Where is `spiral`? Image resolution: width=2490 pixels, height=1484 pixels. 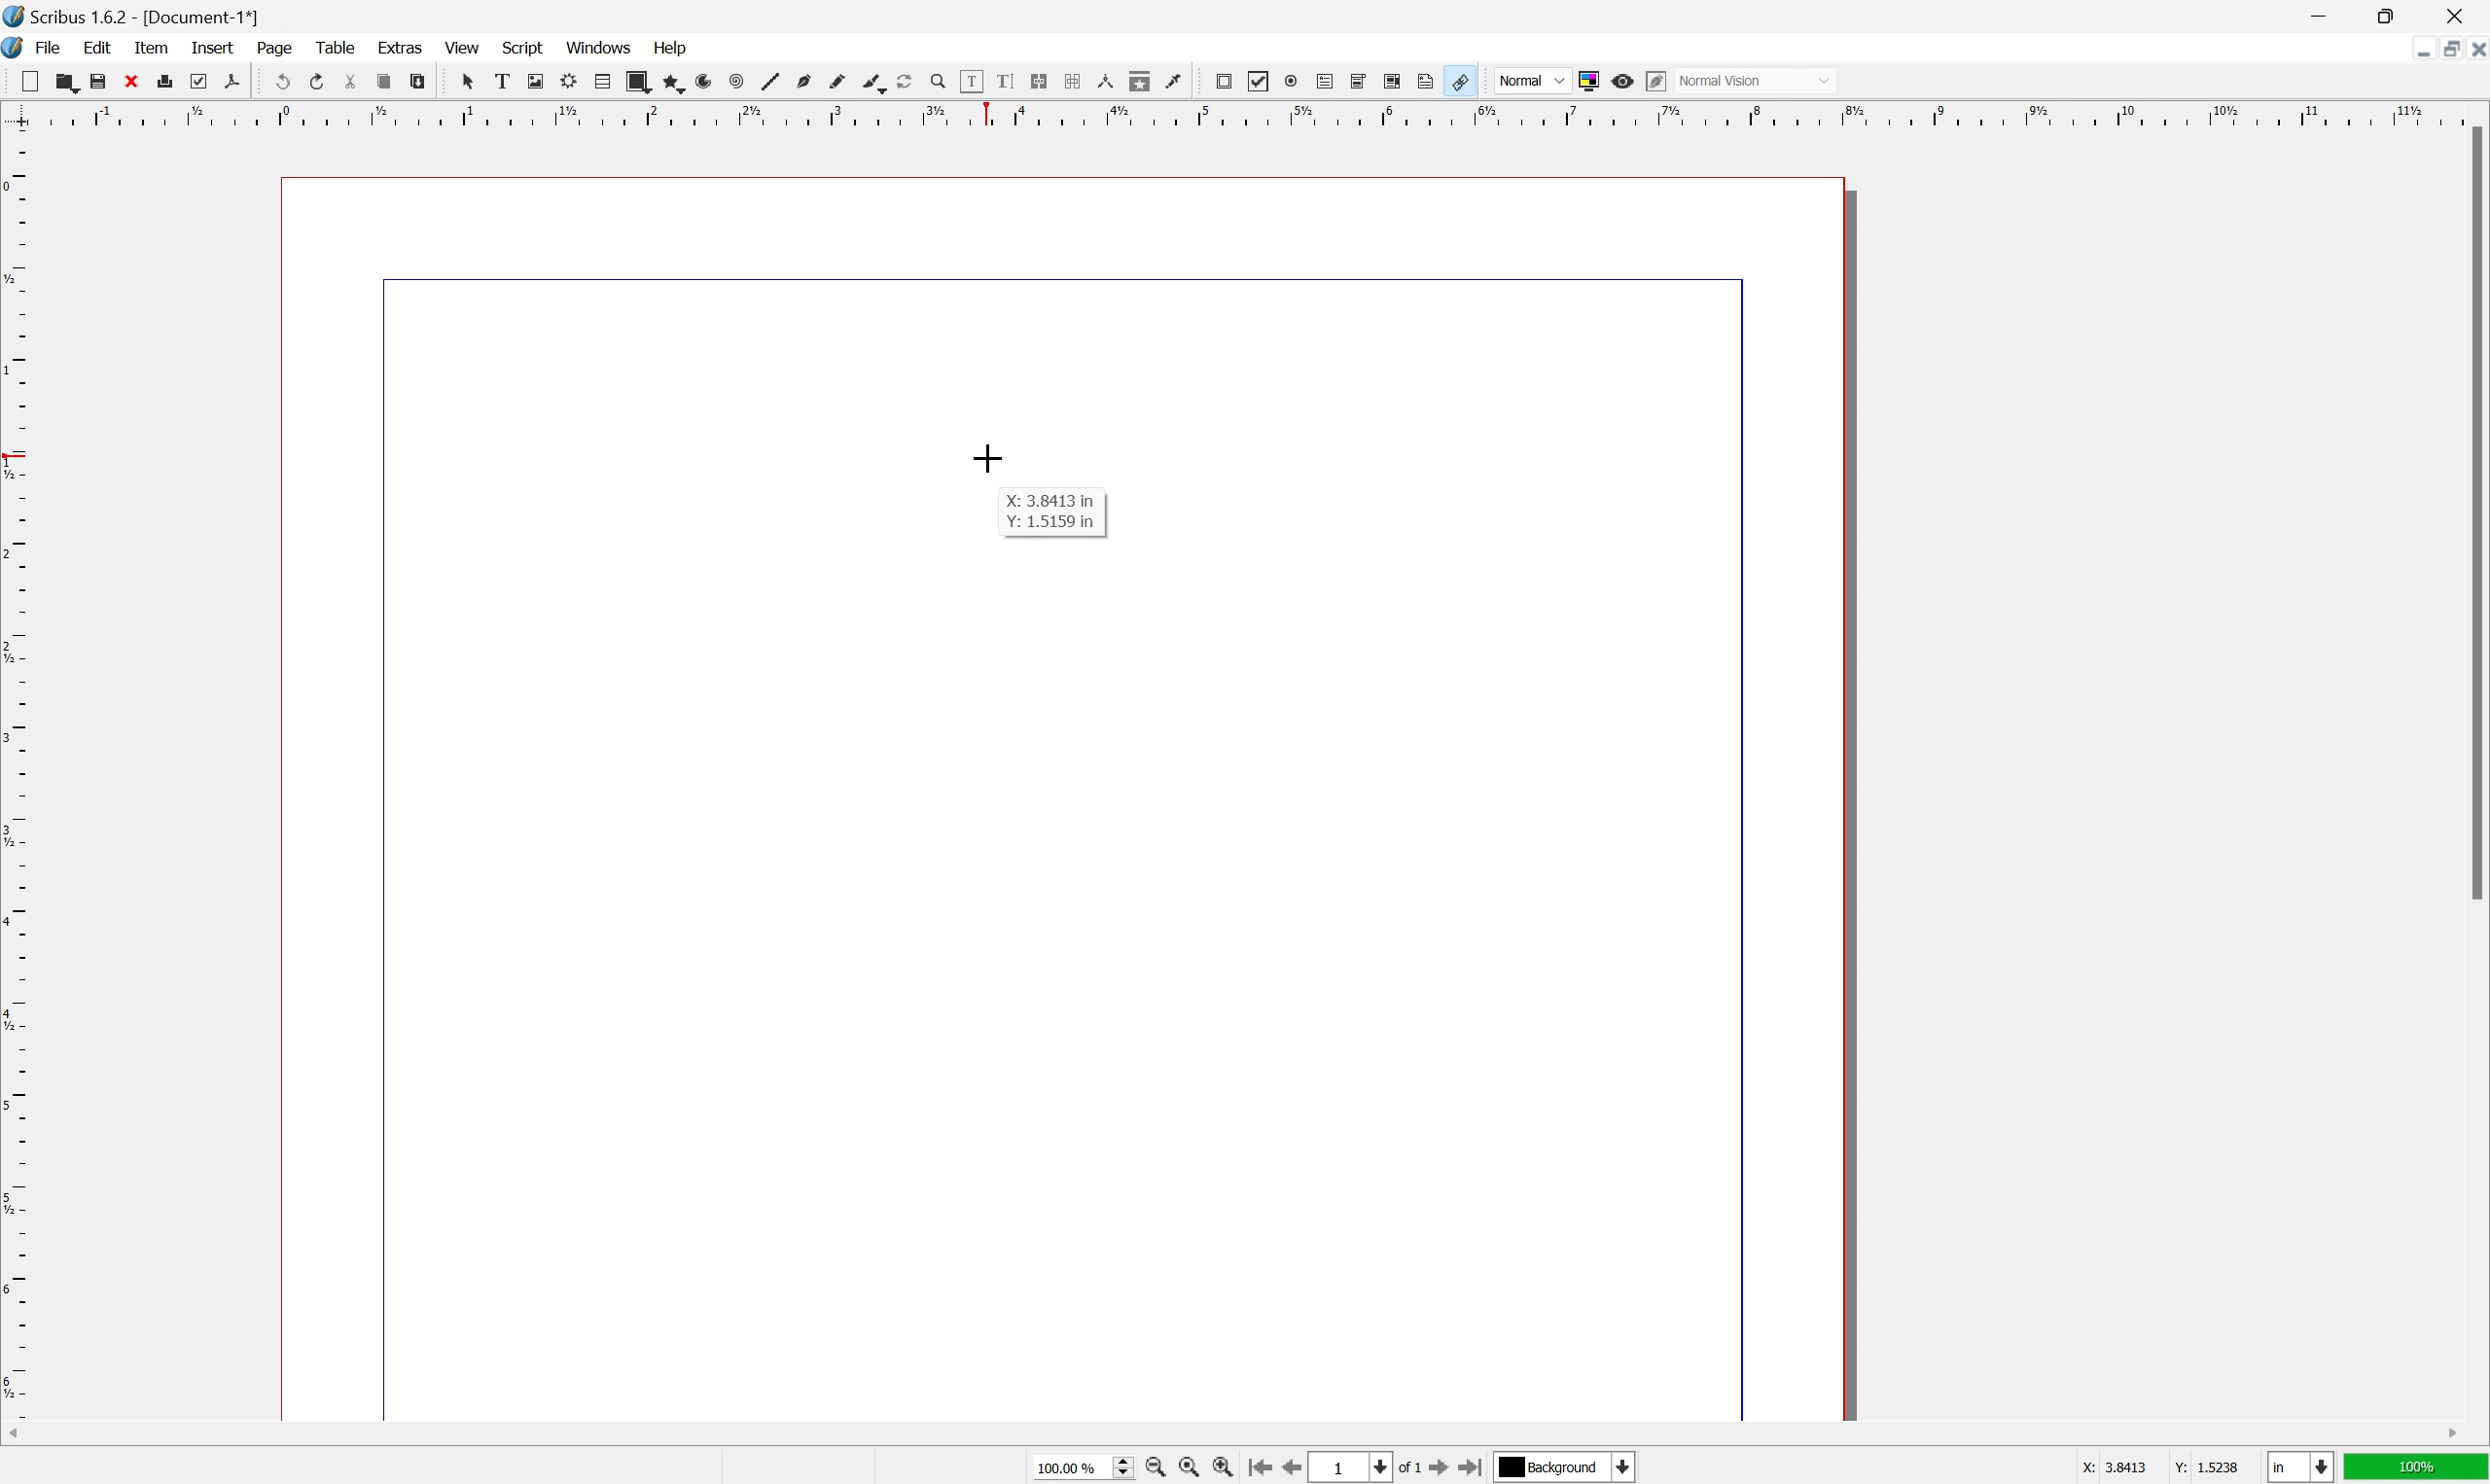
spiral is located at coordinates (738, 81).